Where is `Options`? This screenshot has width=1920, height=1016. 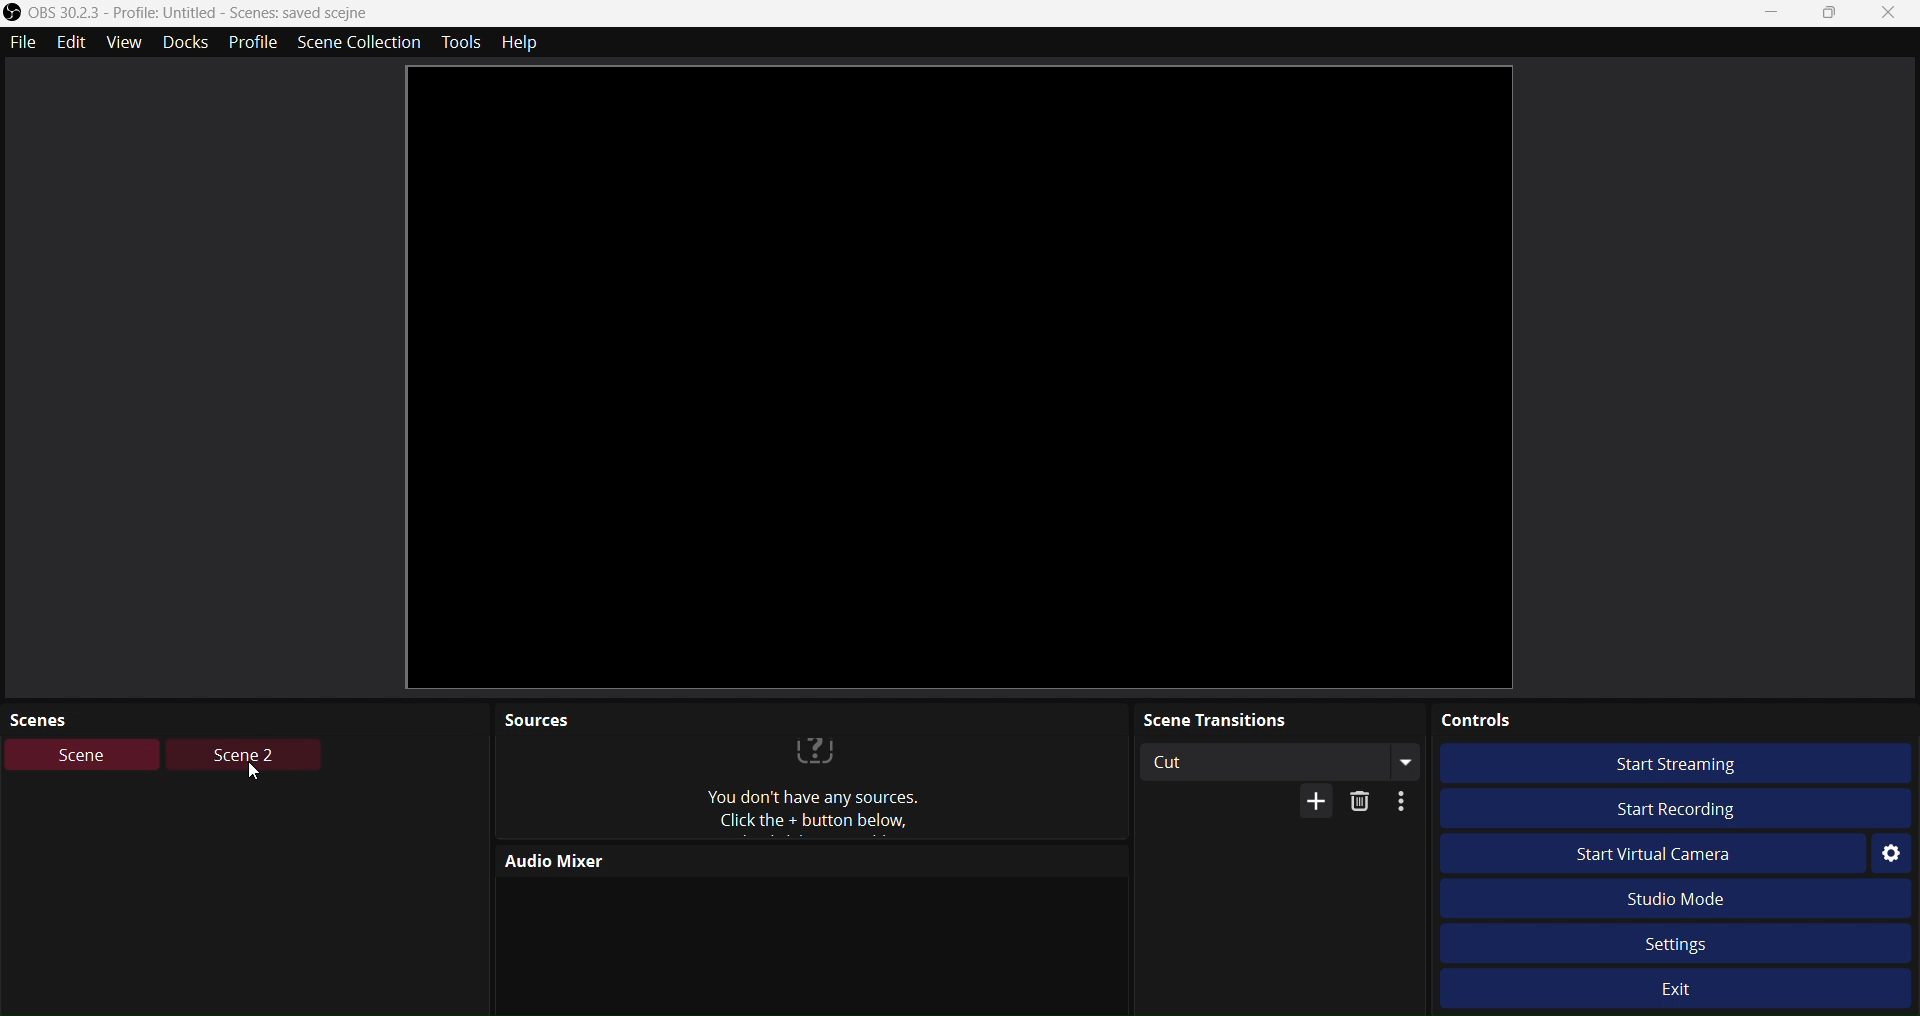
Options is located at coordinates (1401, 802).